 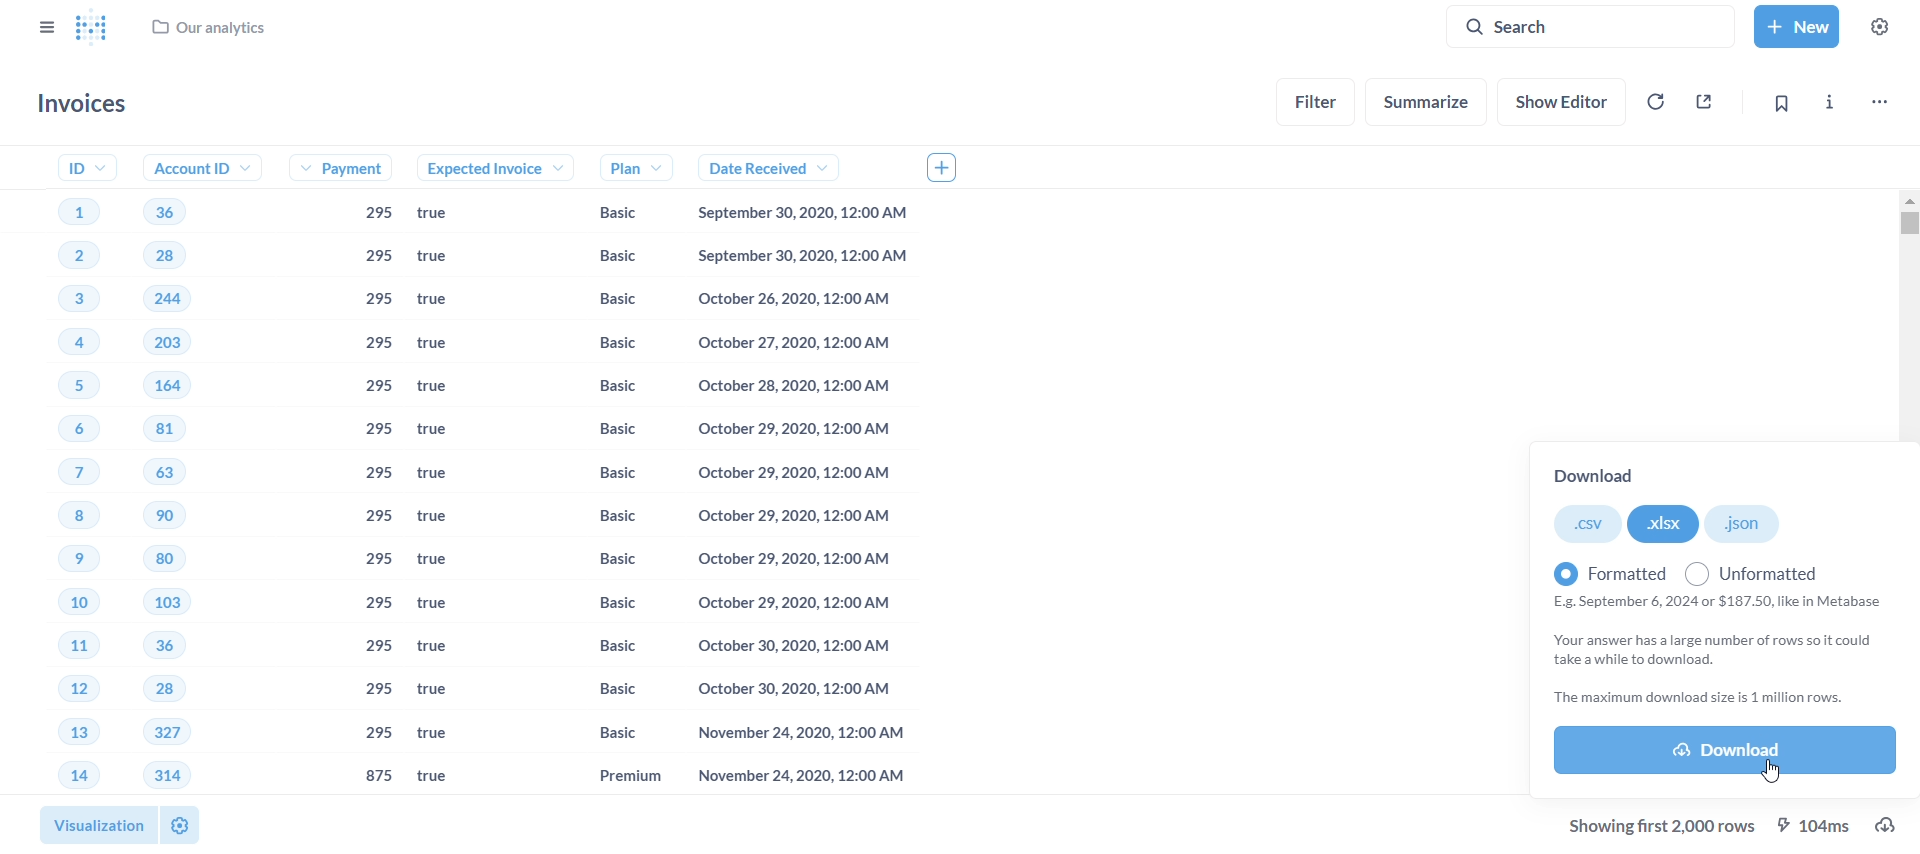 I want to click on 36, so click(x=155, y=645).